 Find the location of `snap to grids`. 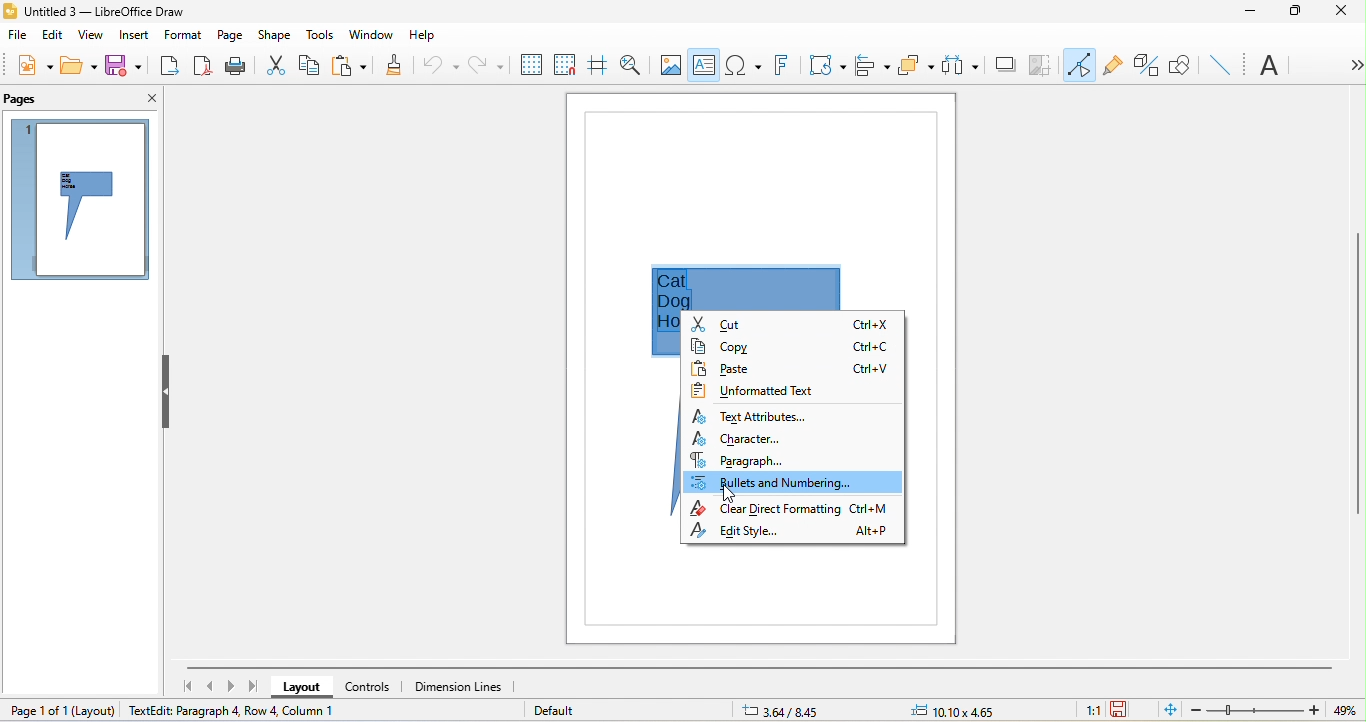

snap to grids is located at coordinates (565, 67).